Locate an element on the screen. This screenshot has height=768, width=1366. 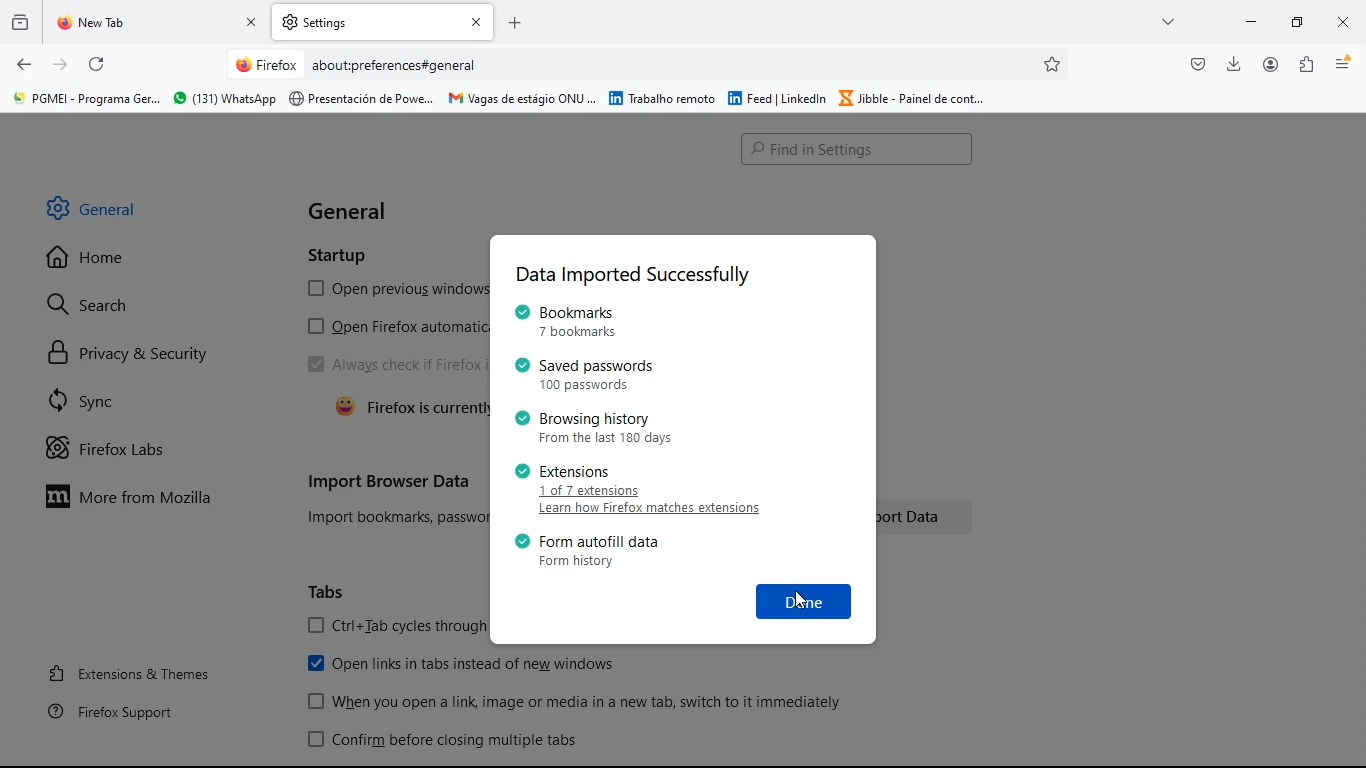
privacy & security is located at coordinates (142, 353).